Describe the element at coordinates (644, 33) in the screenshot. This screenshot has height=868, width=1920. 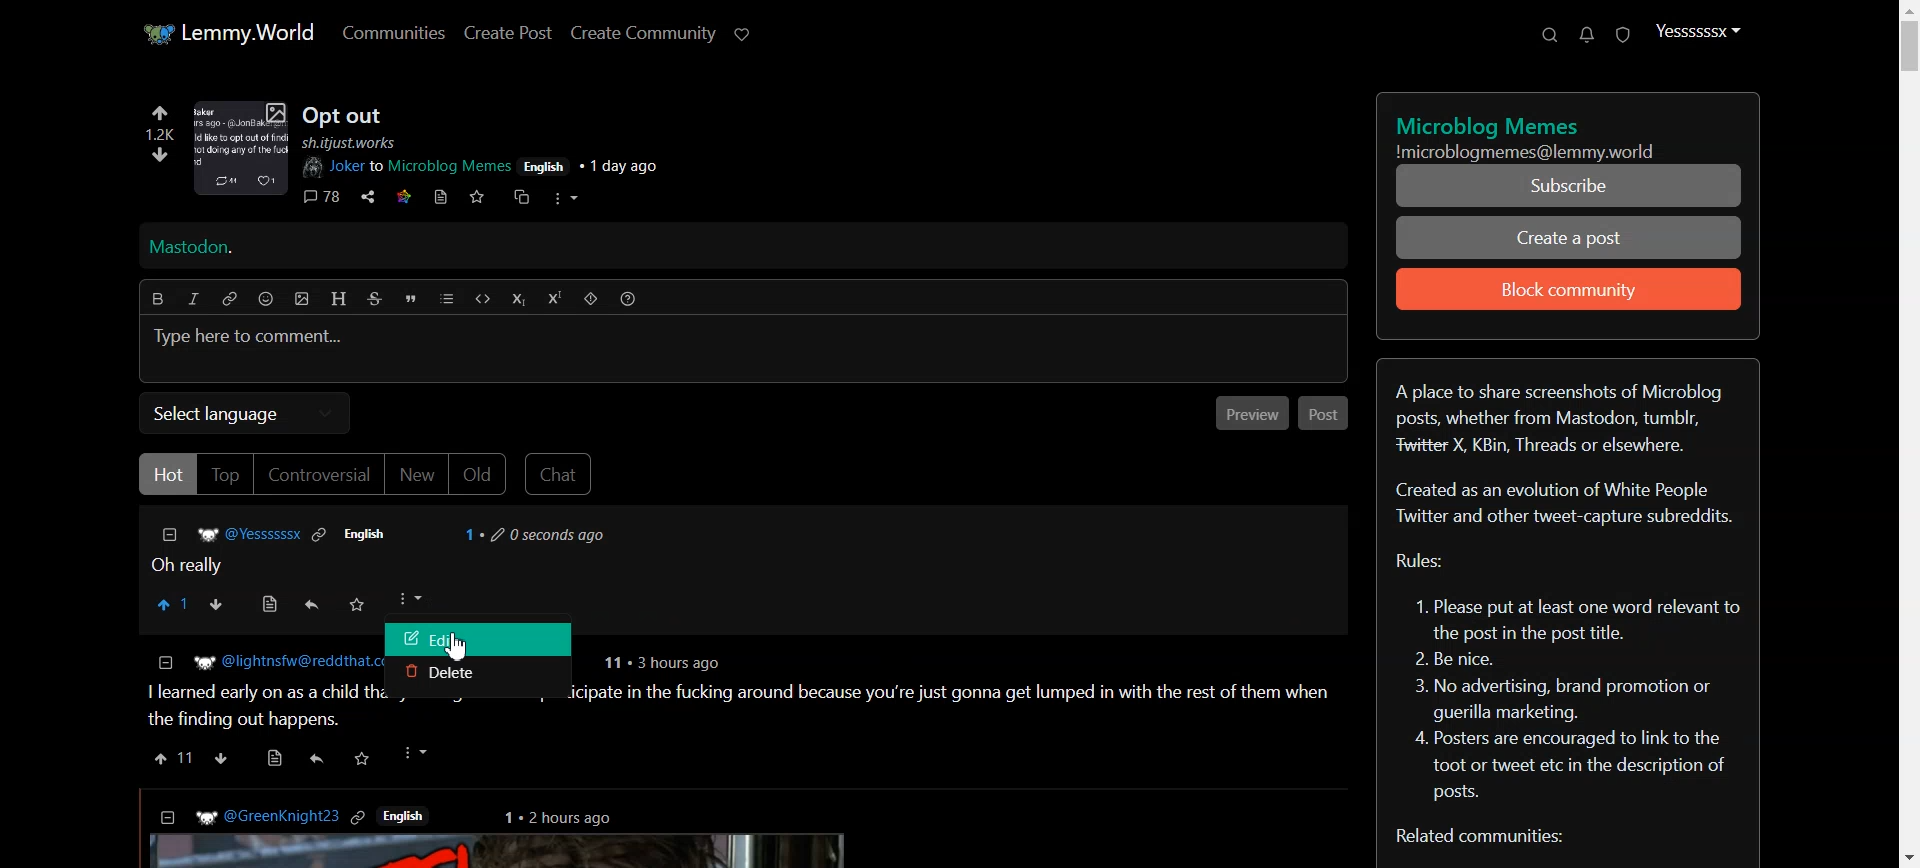
I see `Create Community` at that location.